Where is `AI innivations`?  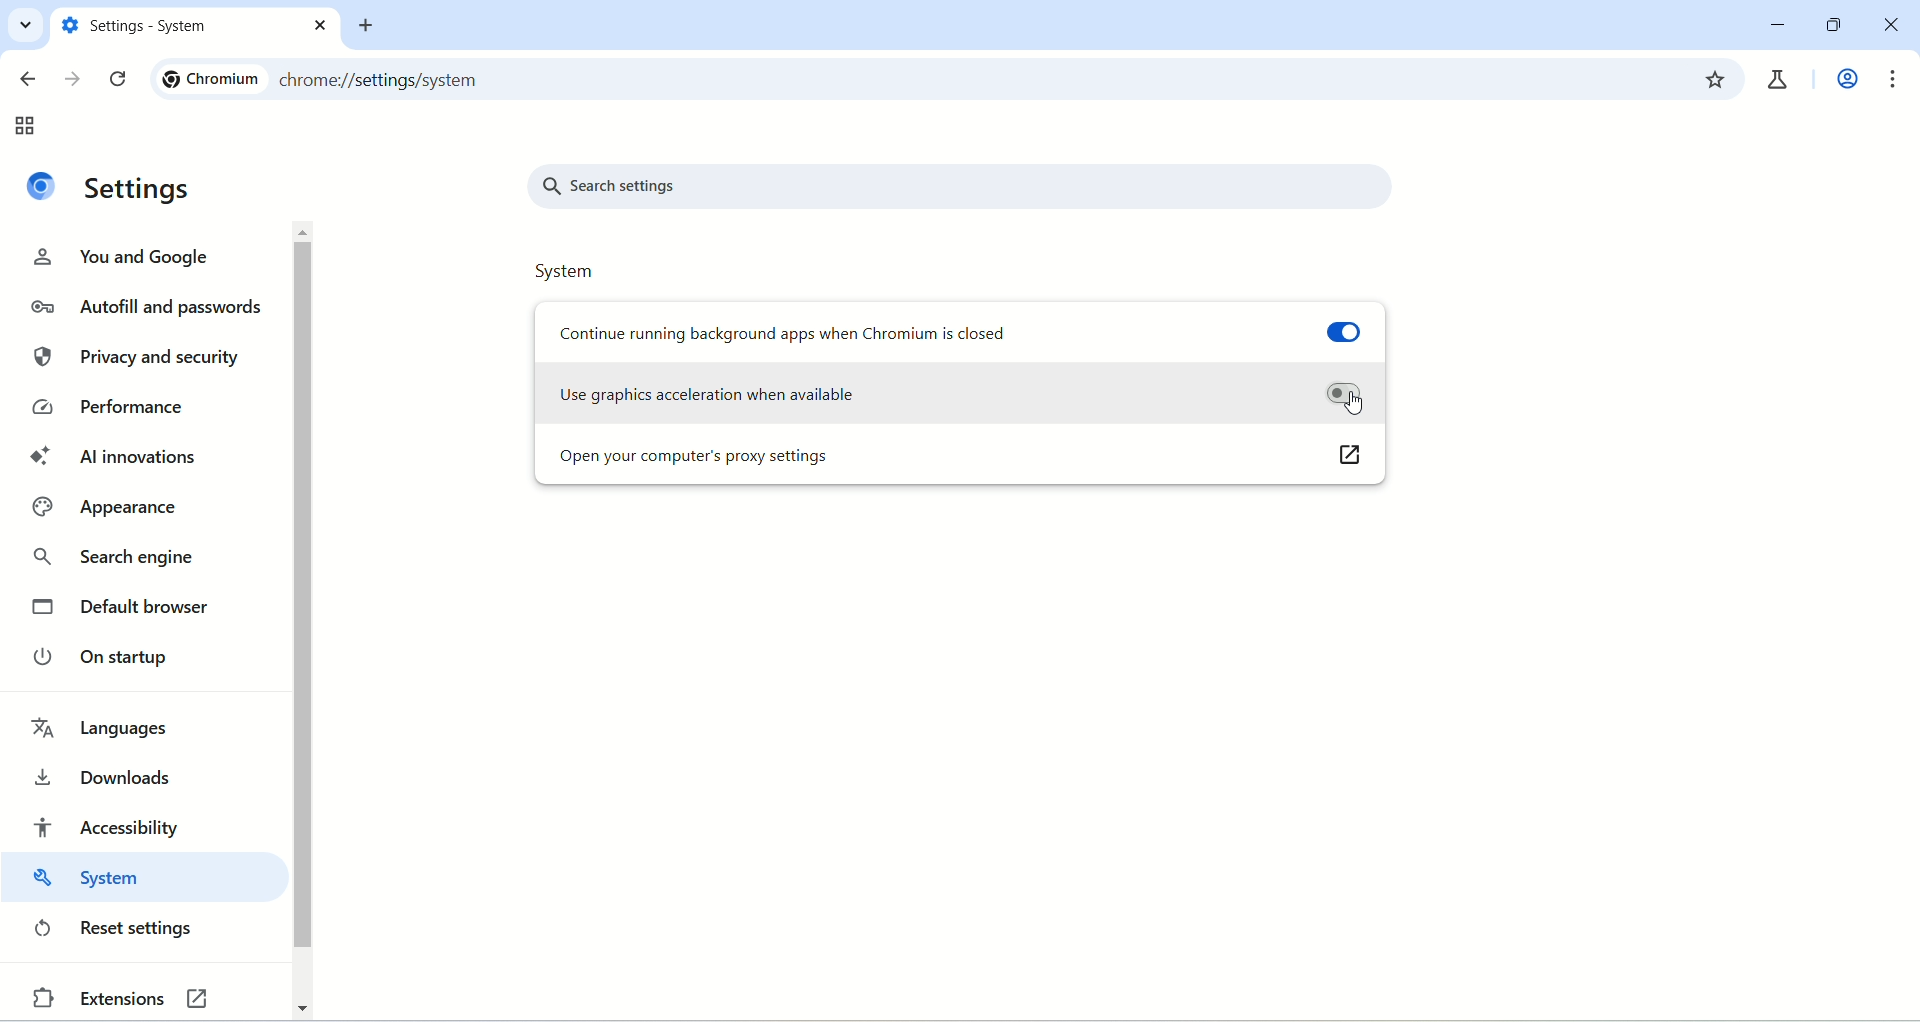 AI innivations is located at coordinates (113, 460).